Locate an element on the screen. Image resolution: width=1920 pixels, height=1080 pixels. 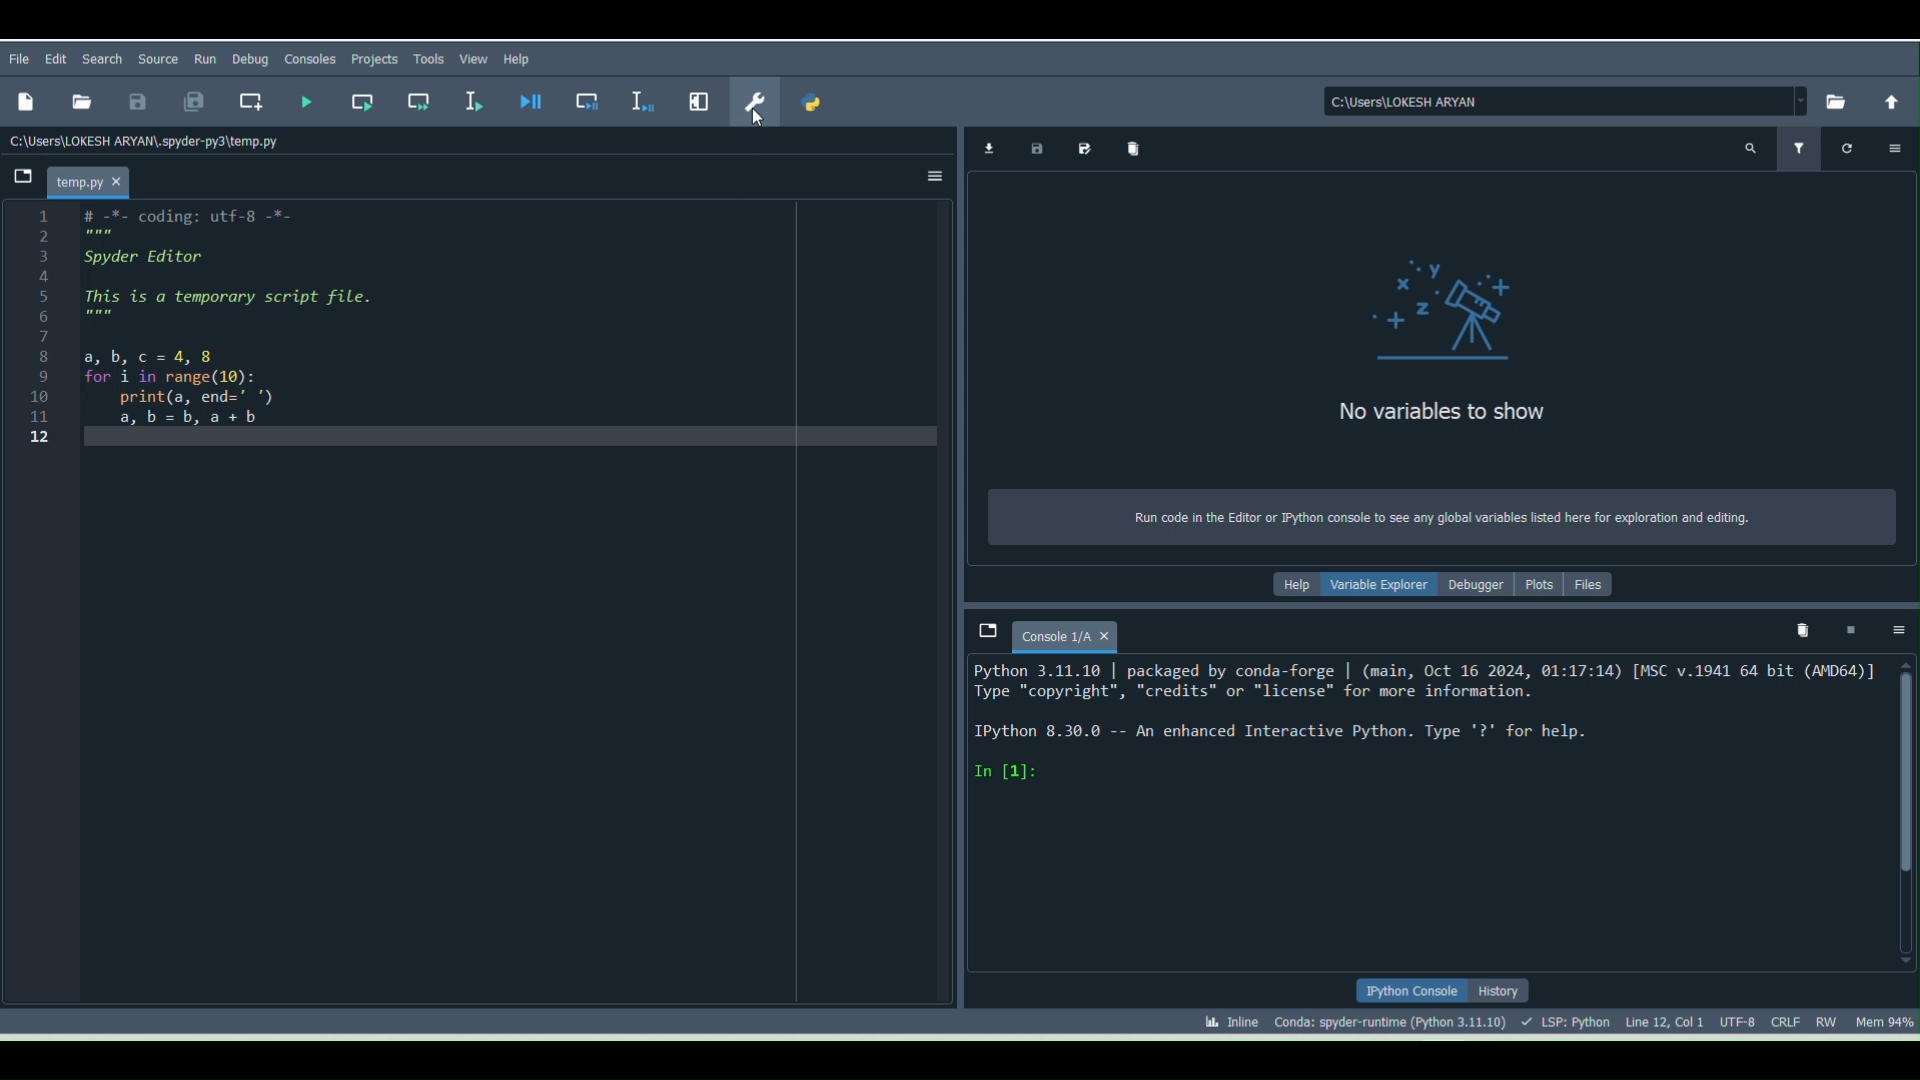
Browse tabs is located at coordinates (986, 631).